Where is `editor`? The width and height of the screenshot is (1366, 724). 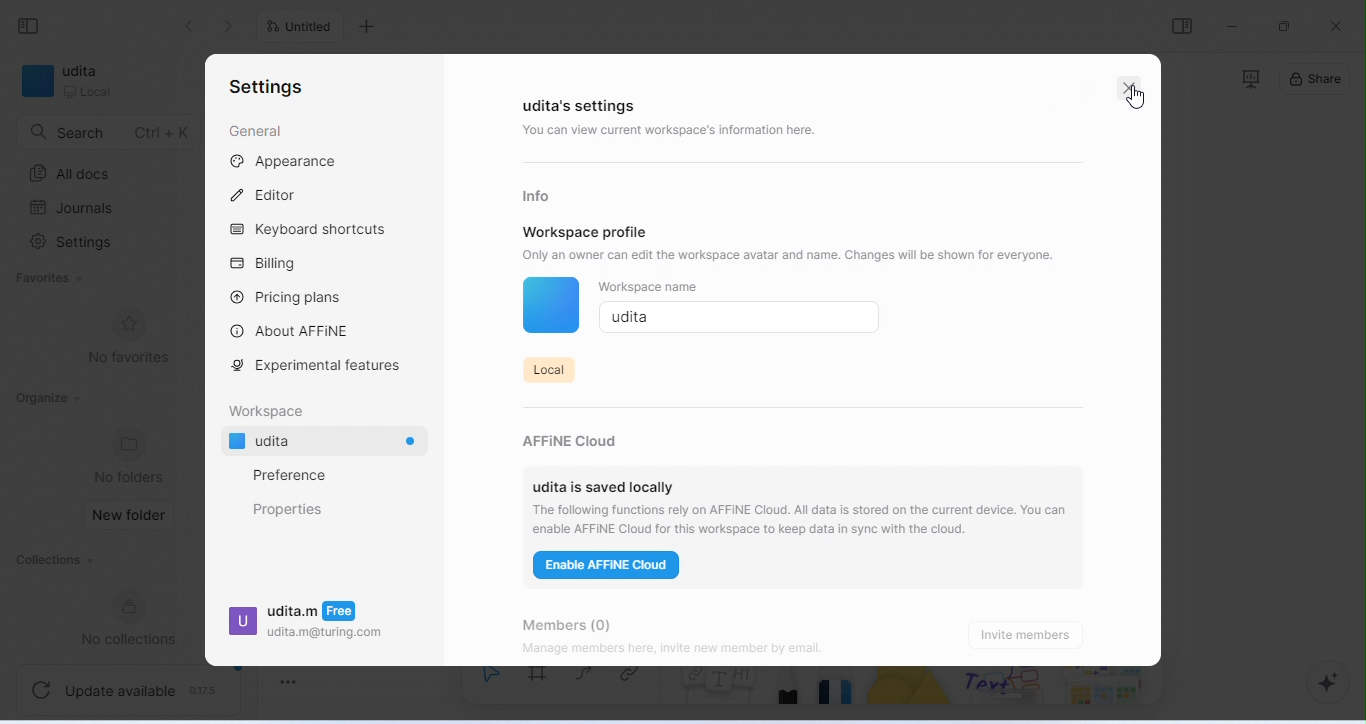 editor is located at coordinates (268, 193).